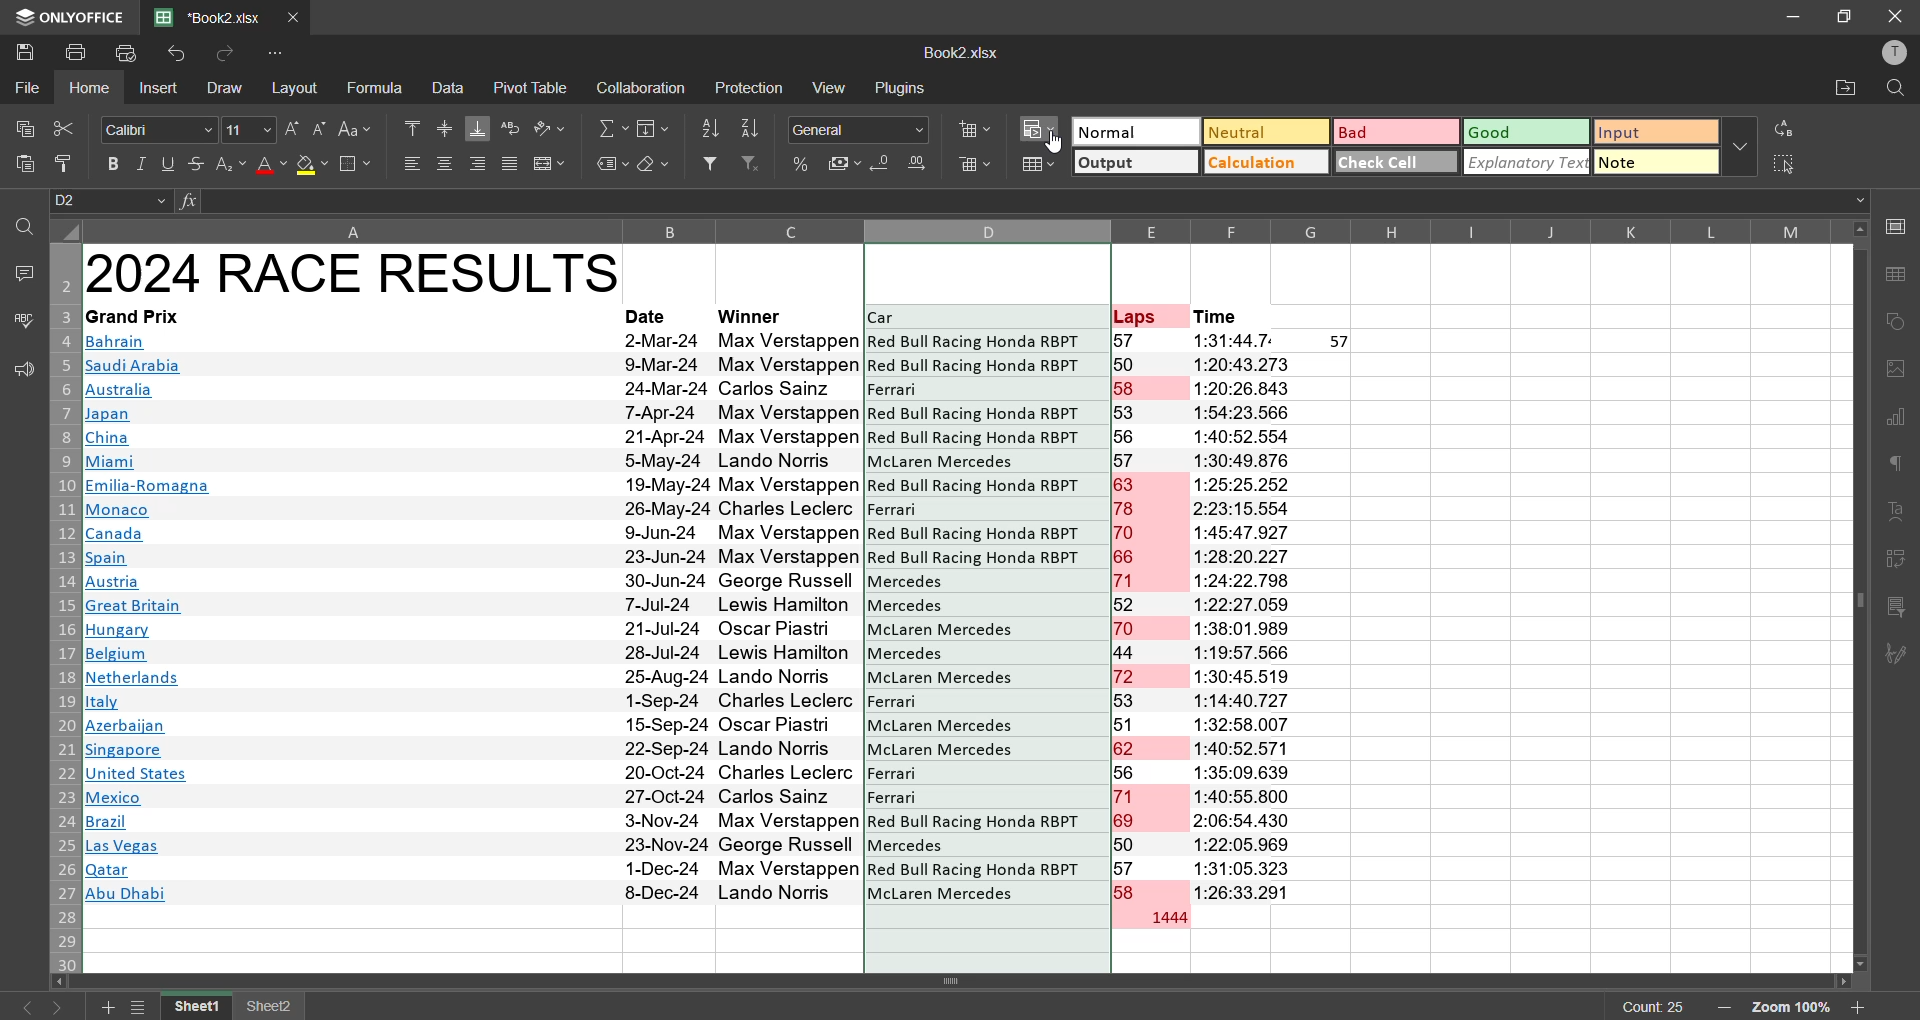  What do you see at coordinates (1889, 52) in the screenshot?
I see `profile` at bounding box center [1889, 52].